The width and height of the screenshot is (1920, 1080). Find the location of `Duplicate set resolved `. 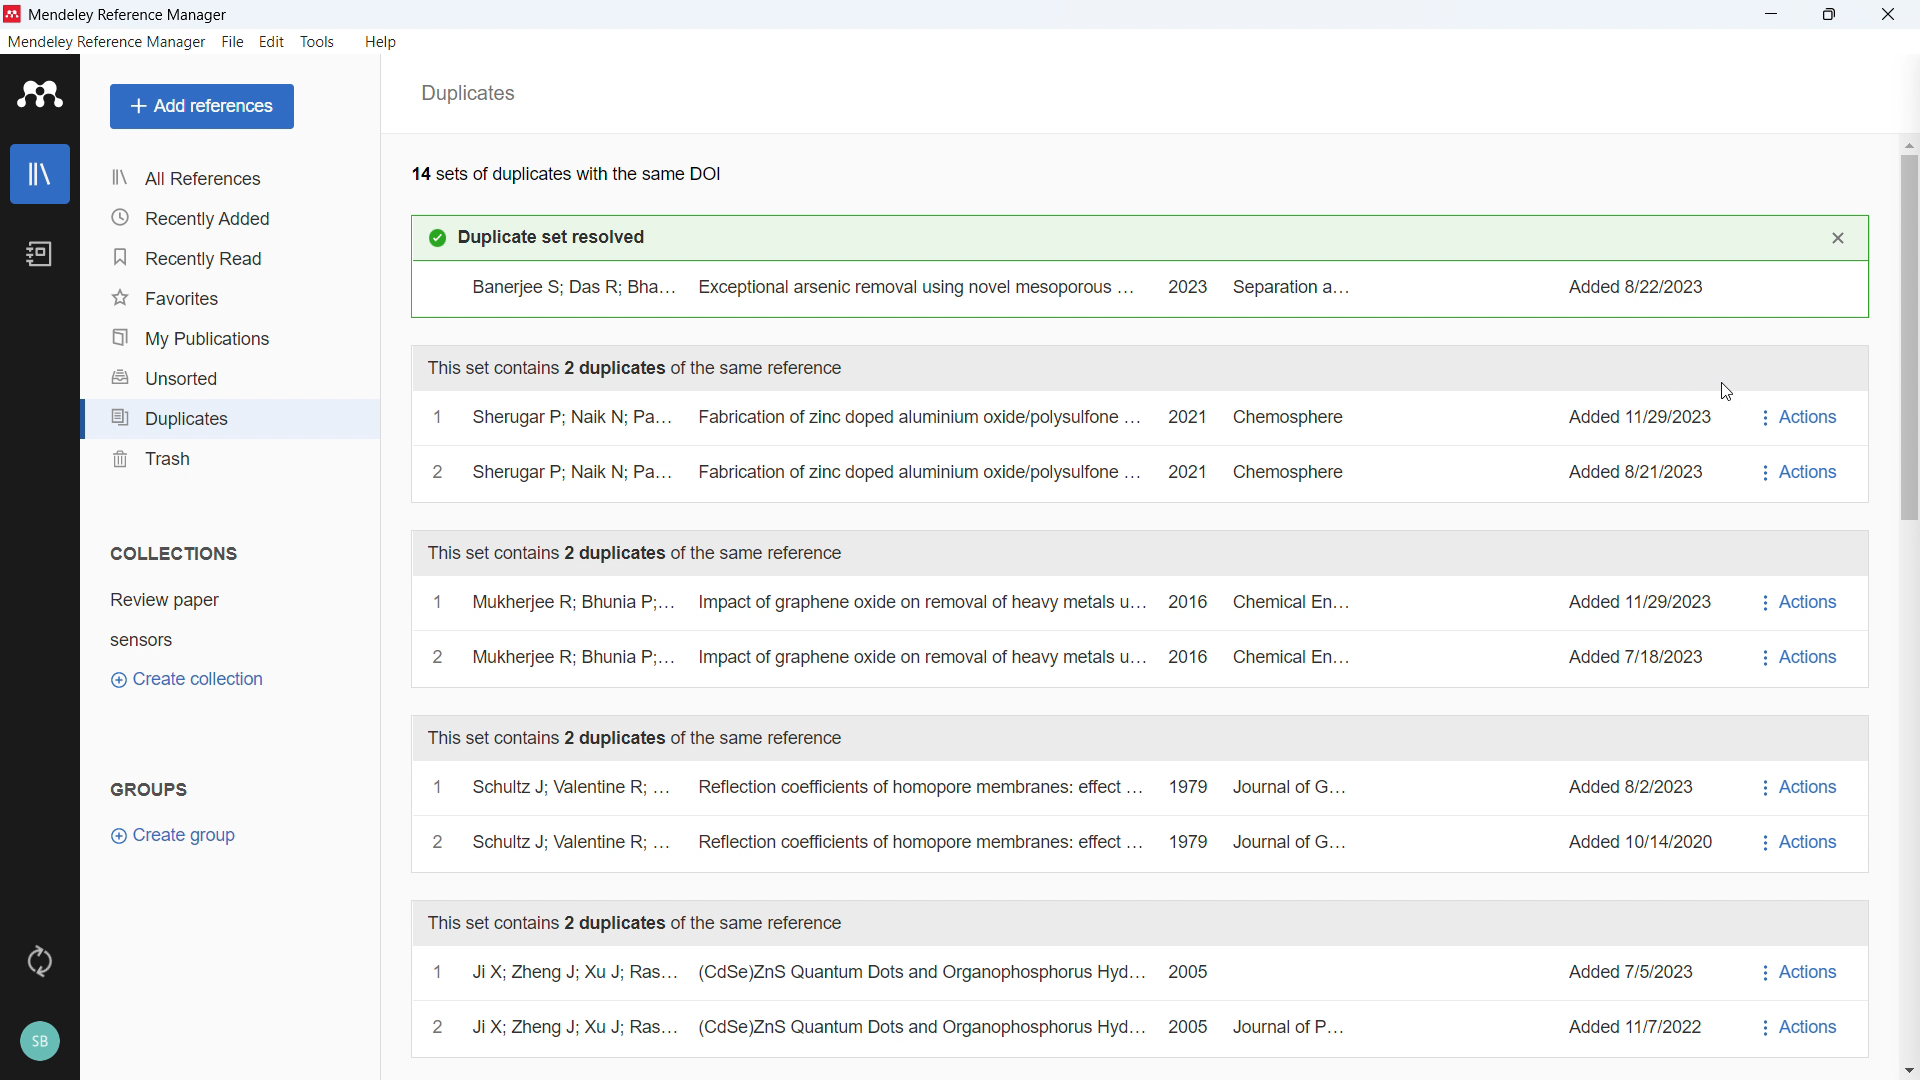

Duplicate set resolved  is located at coordinates (534, 238).